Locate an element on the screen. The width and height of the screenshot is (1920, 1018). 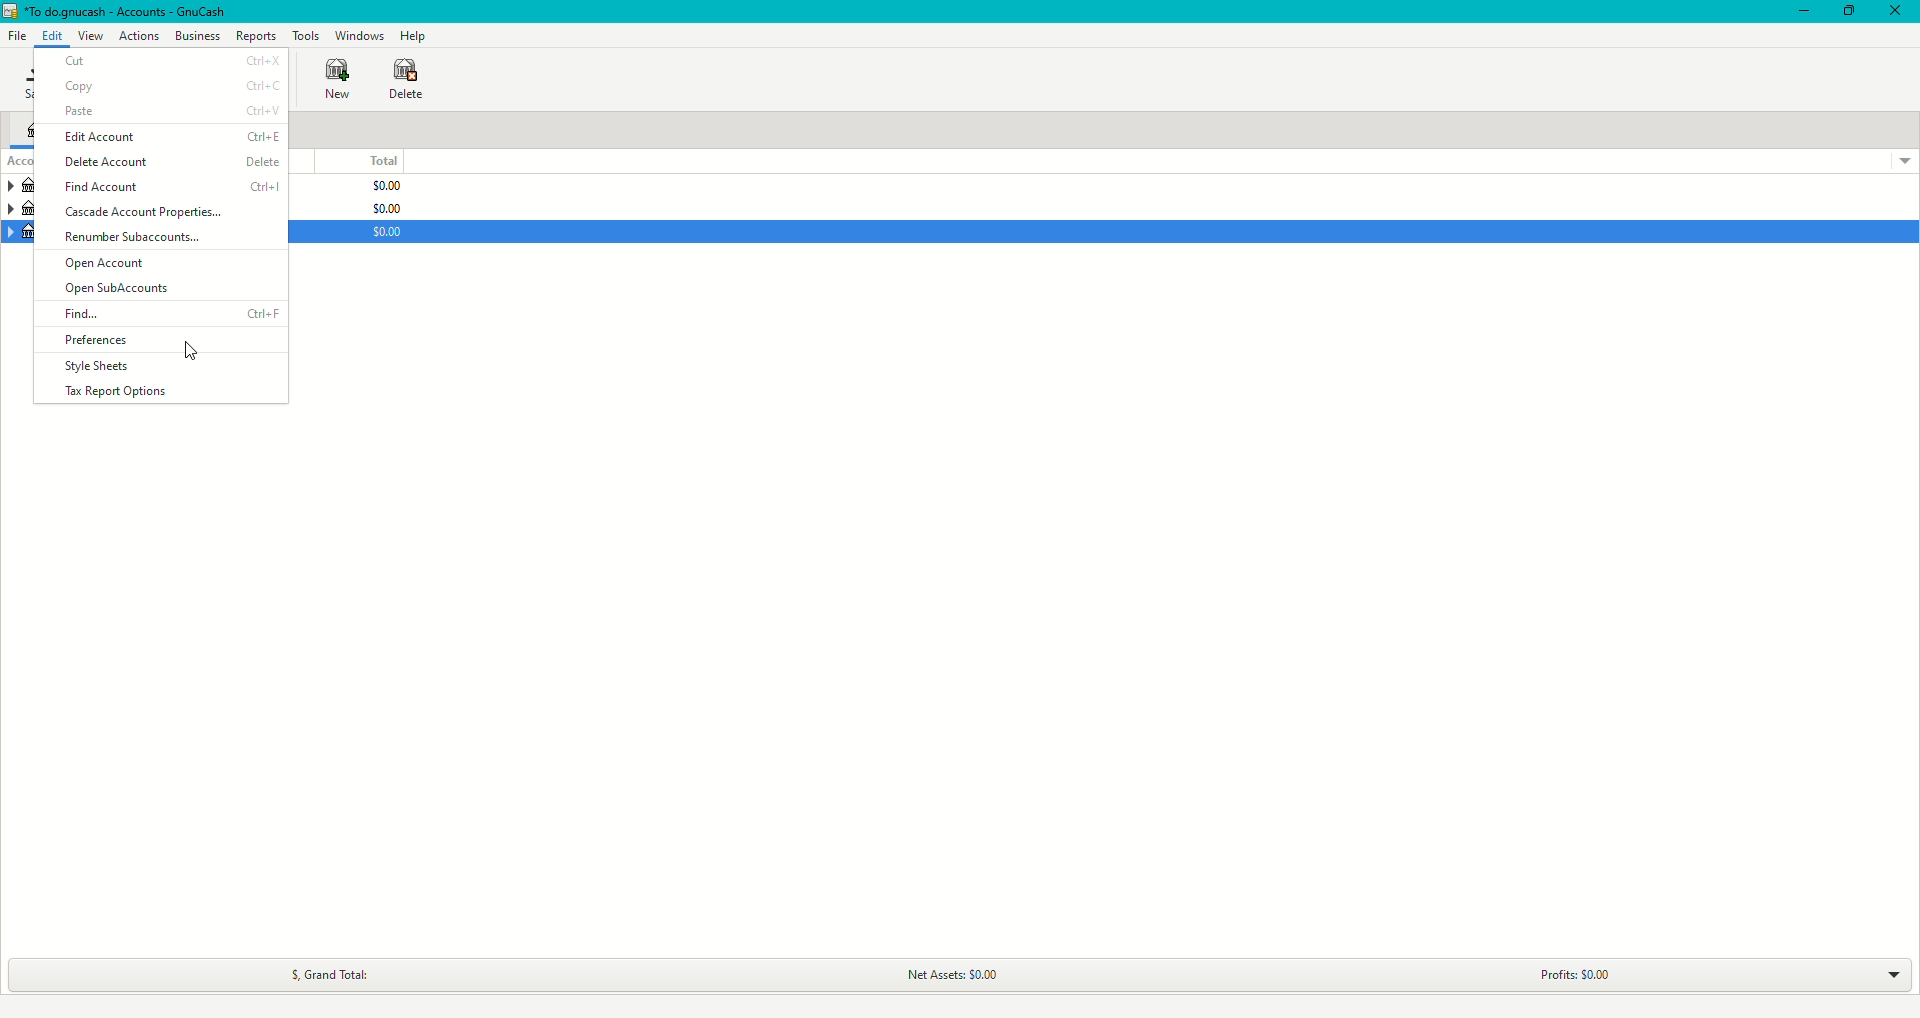
Help is located at coordinates (414, 35).